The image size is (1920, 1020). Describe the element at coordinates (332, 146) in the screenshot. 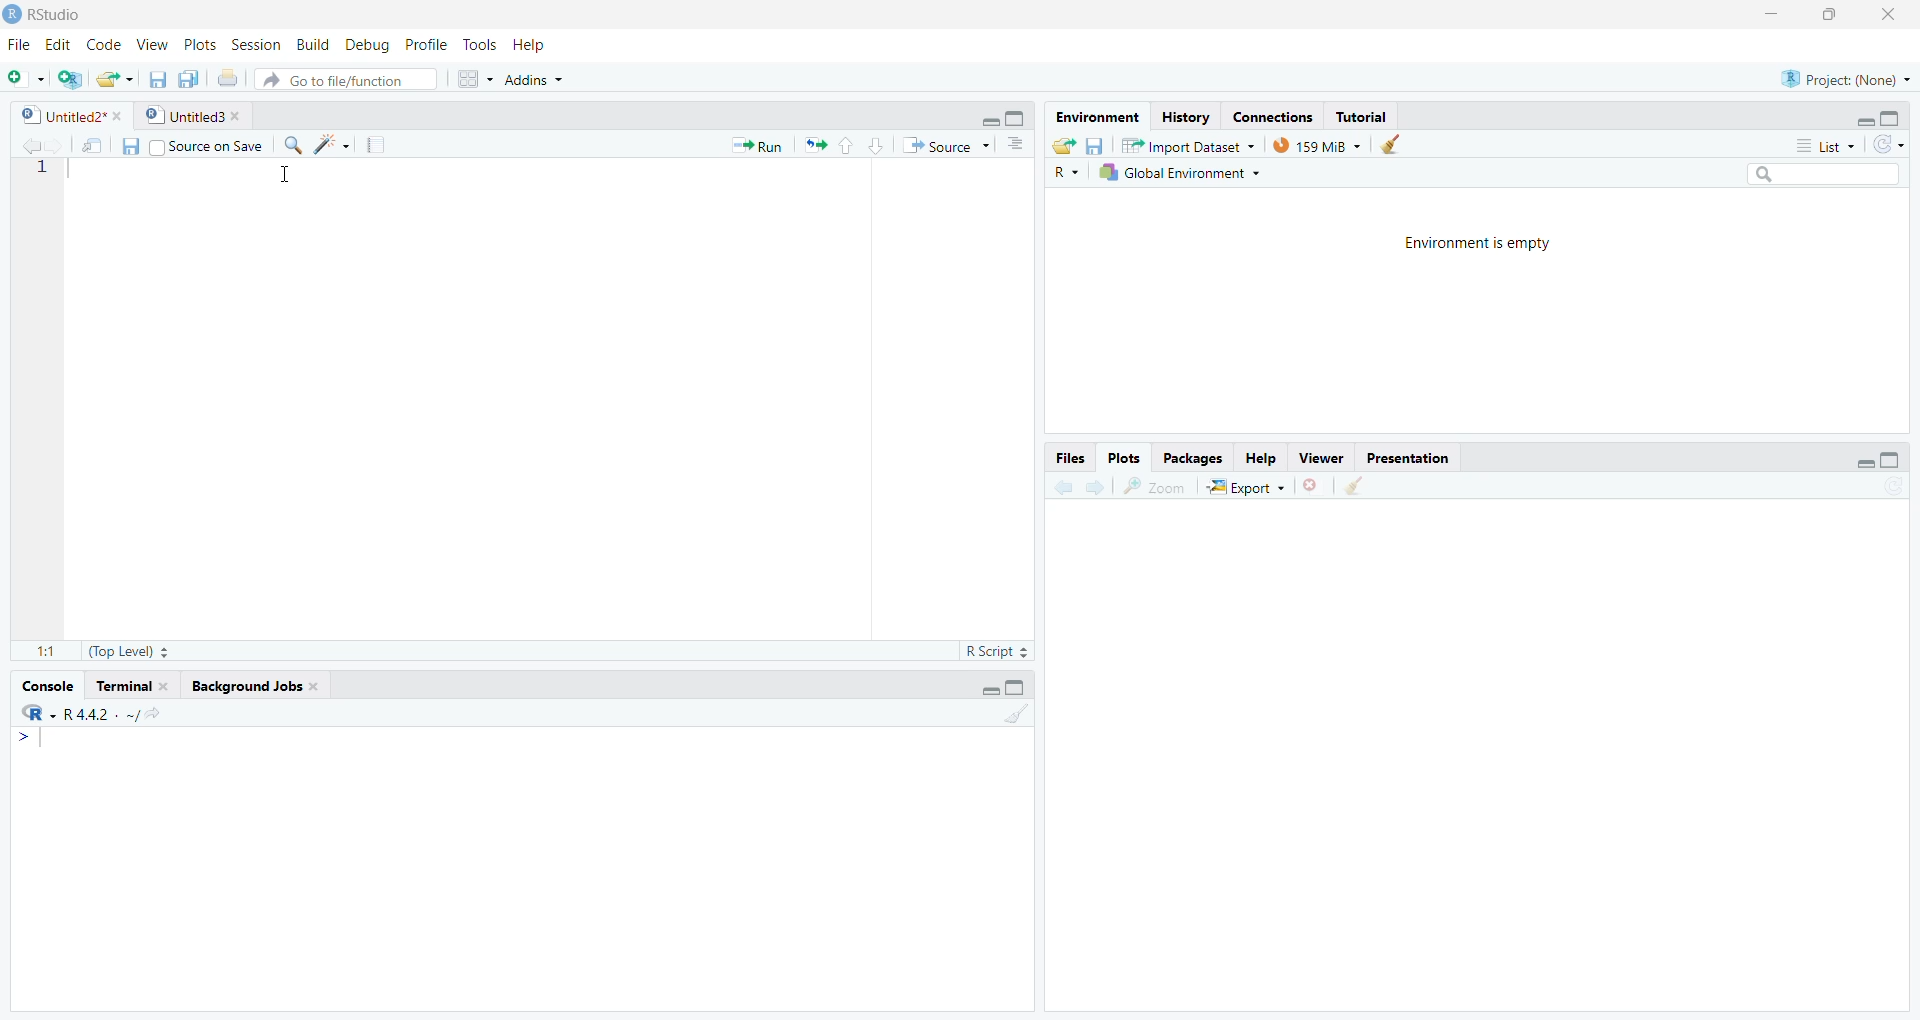

I see `Code Tools` at that location.